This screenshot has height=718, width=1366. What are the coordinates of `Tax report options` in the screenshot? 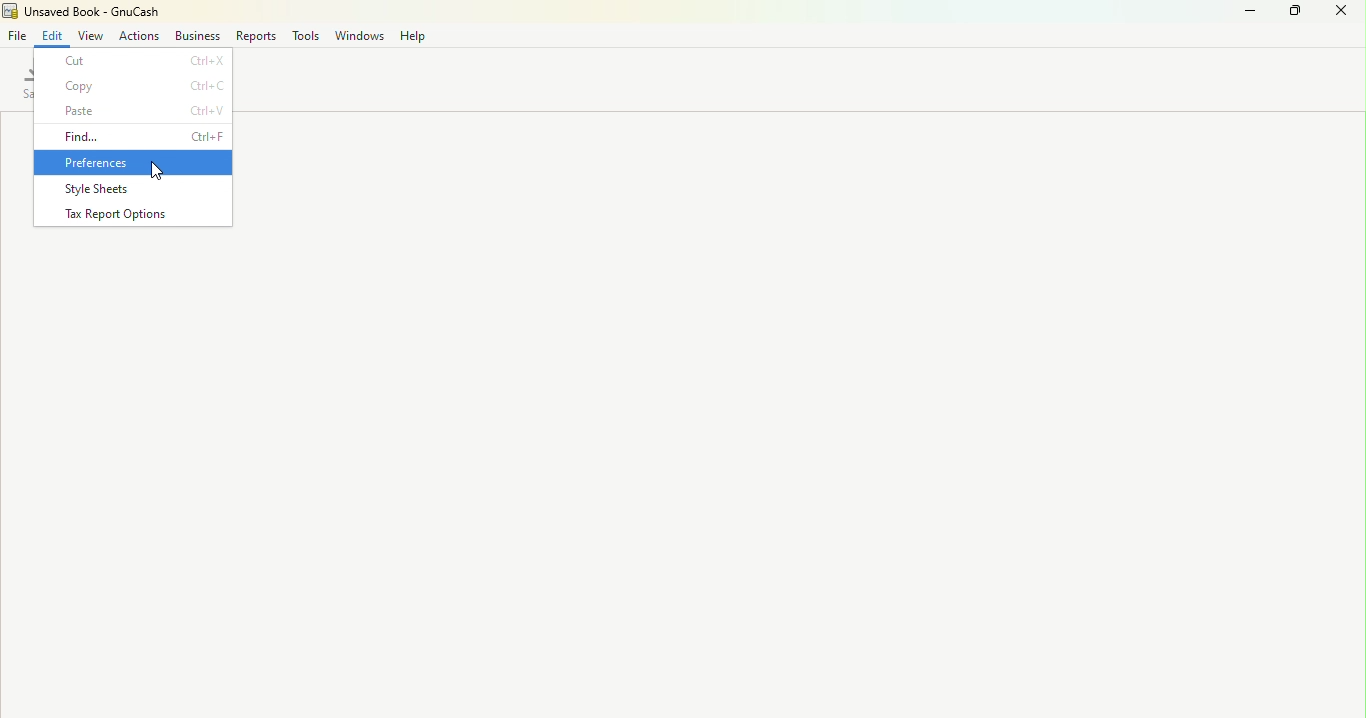 It's located at (134, 217).